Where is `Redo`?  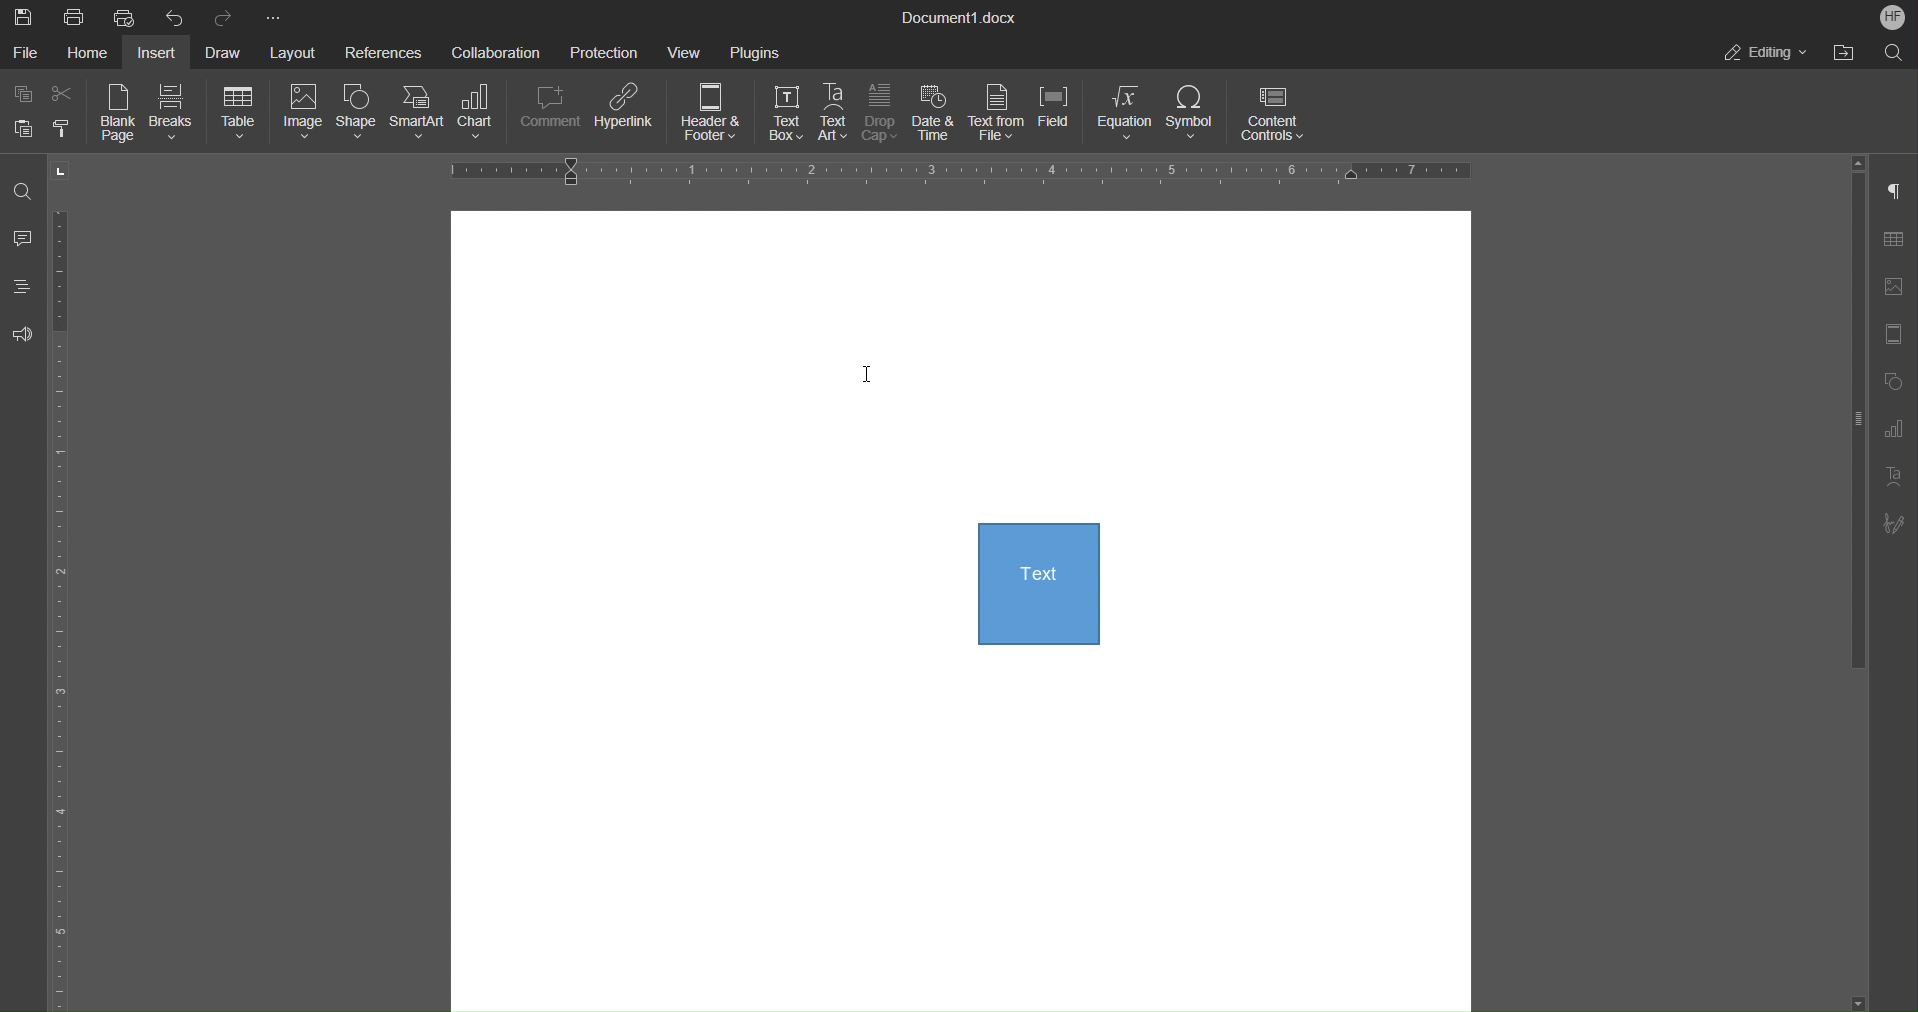
Redo is located at coordinates (225, 16).